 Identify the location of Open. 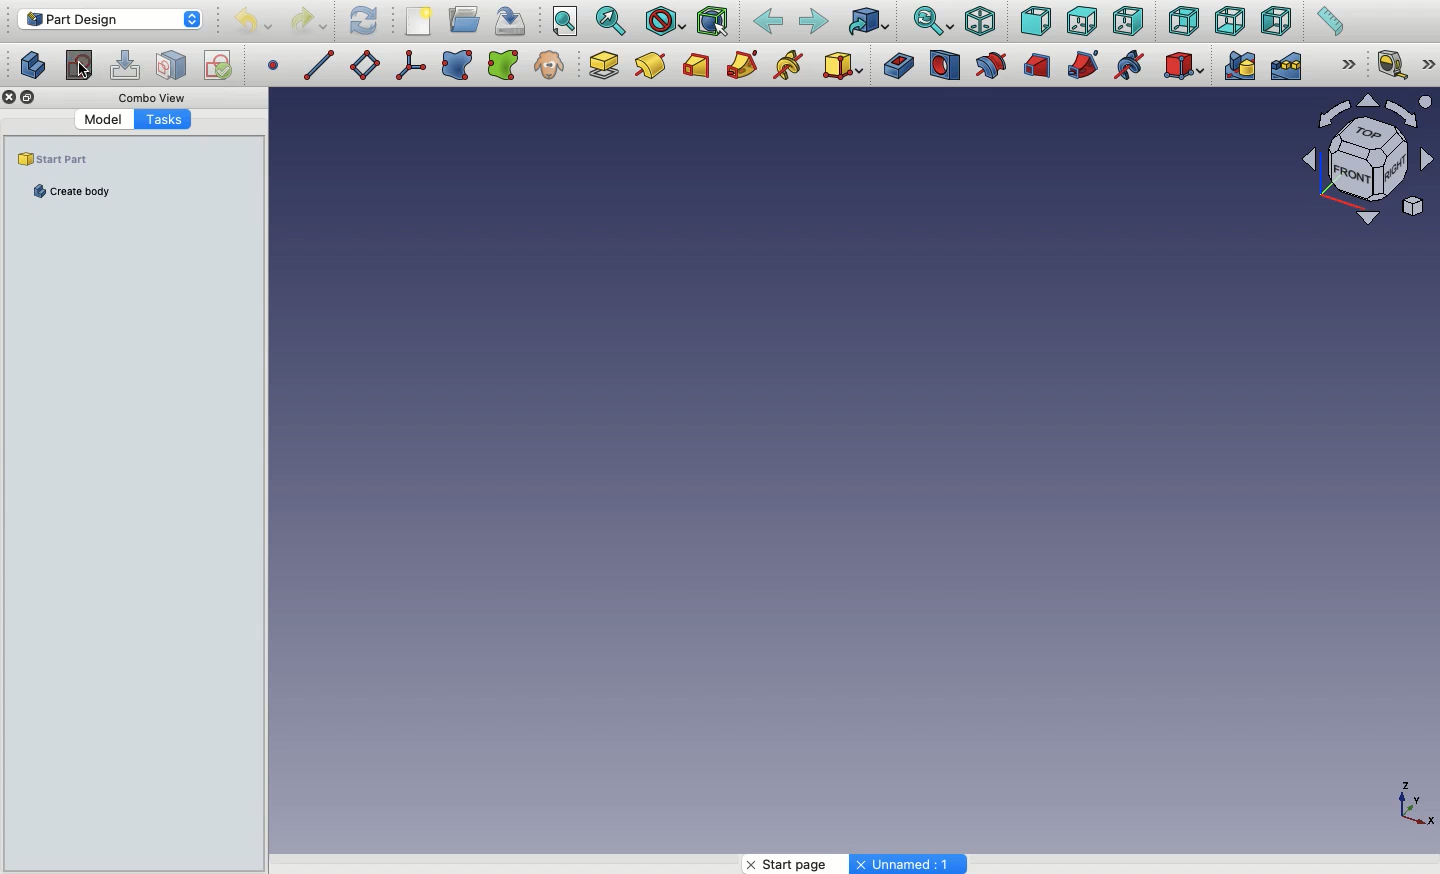
(467, 20).